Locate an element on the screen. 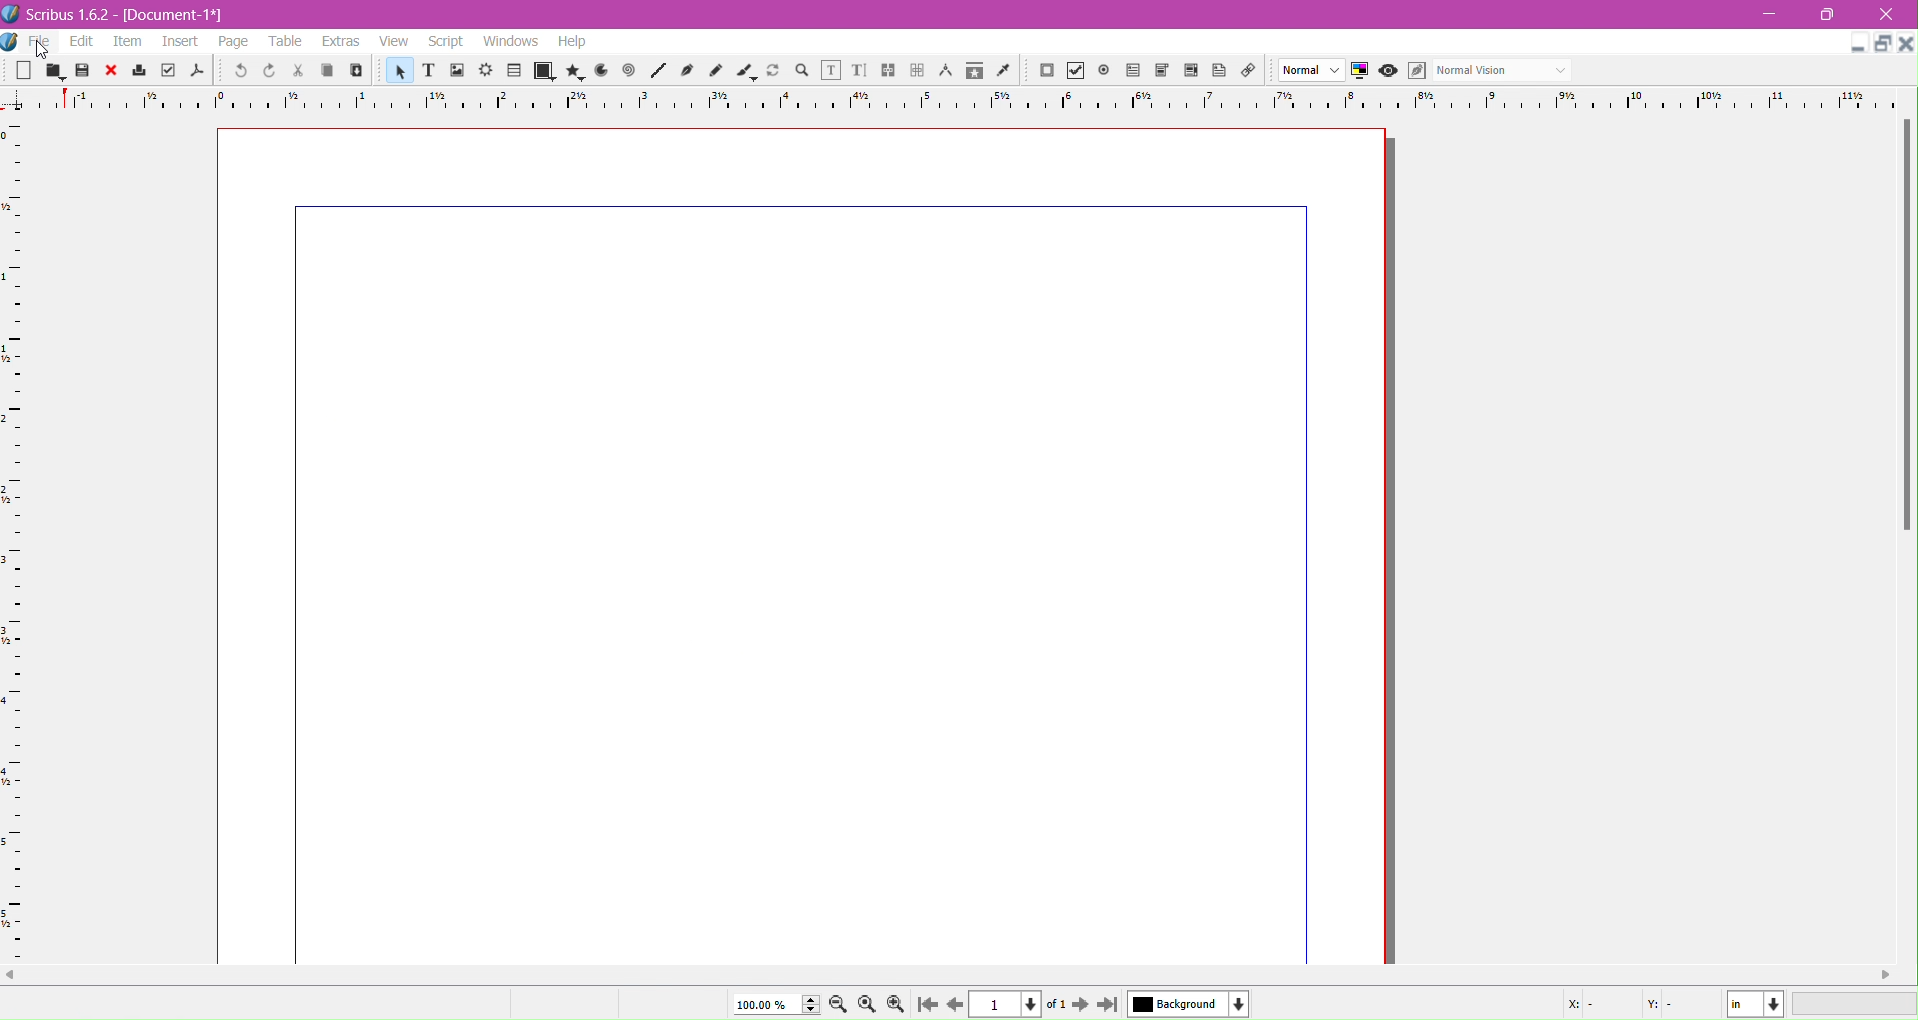 This screenshot has height=1020, width=1918. app name is located at coordinates (69, 17).